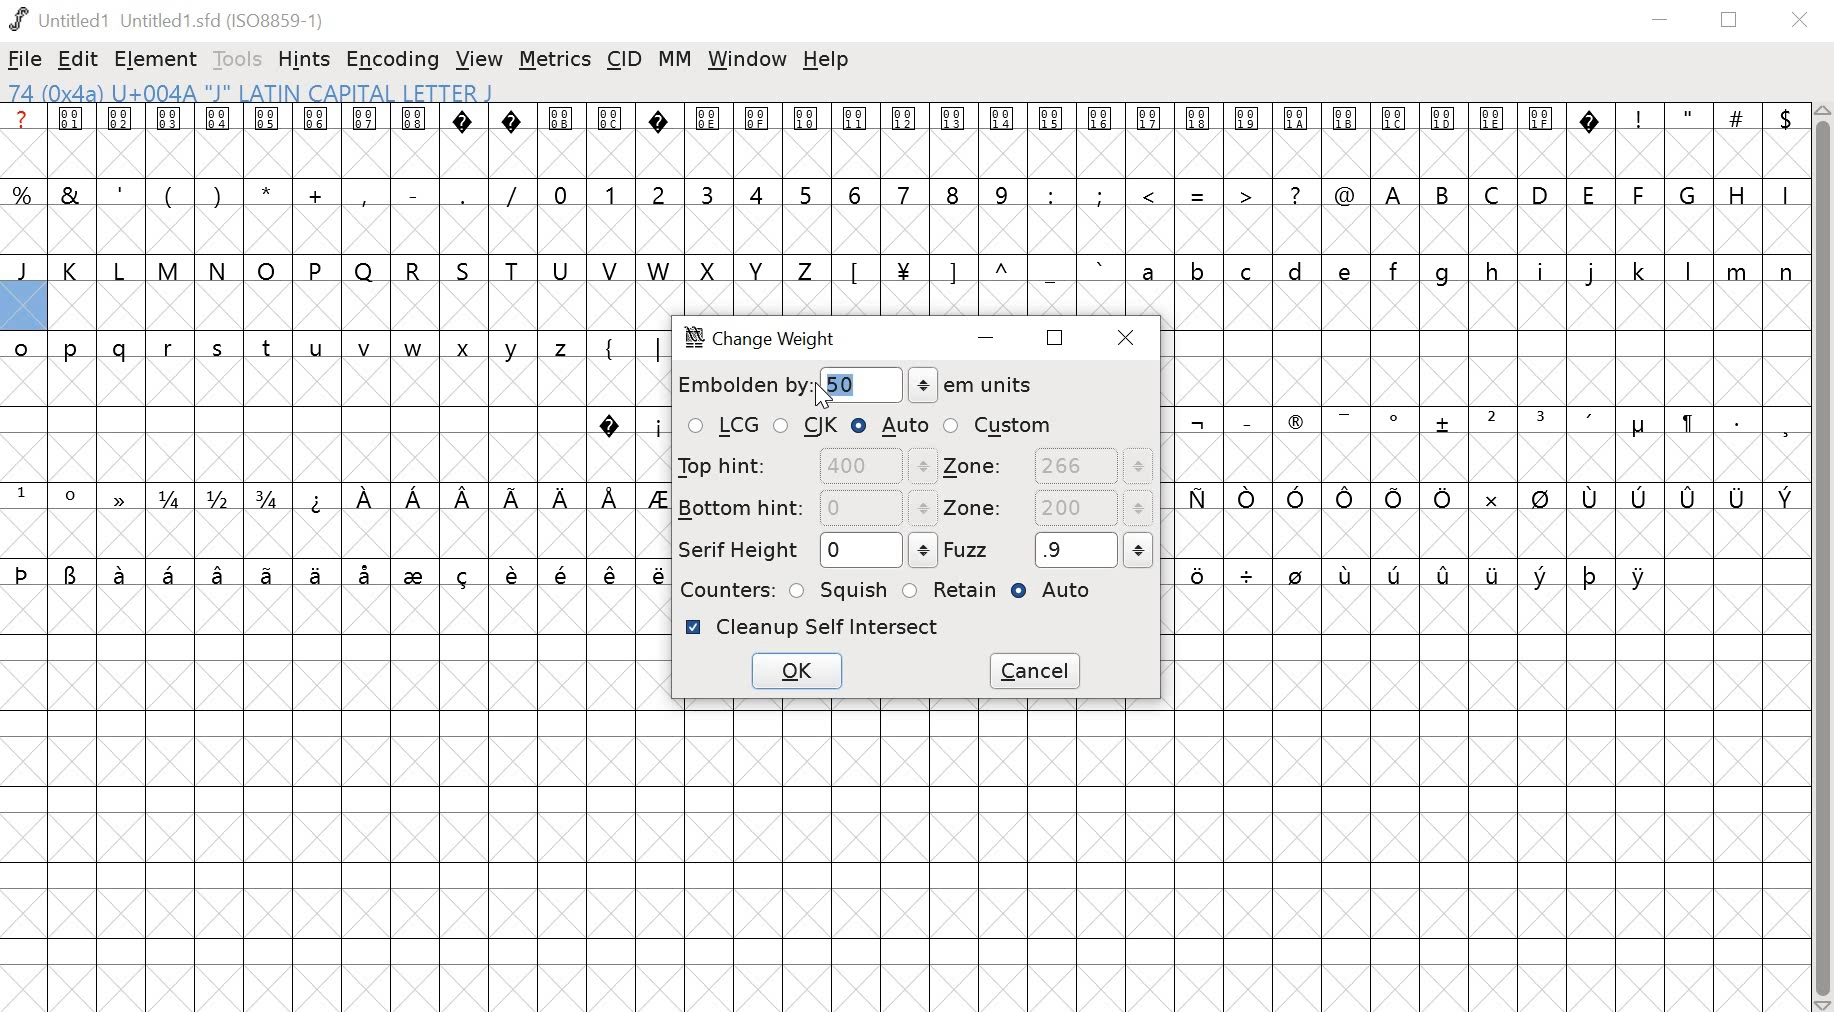 The width and height of the screenshot is (1834, 1012). Describe the element at coordinates (949, 590) in the screenshot. I see `RETAIN` at that location.